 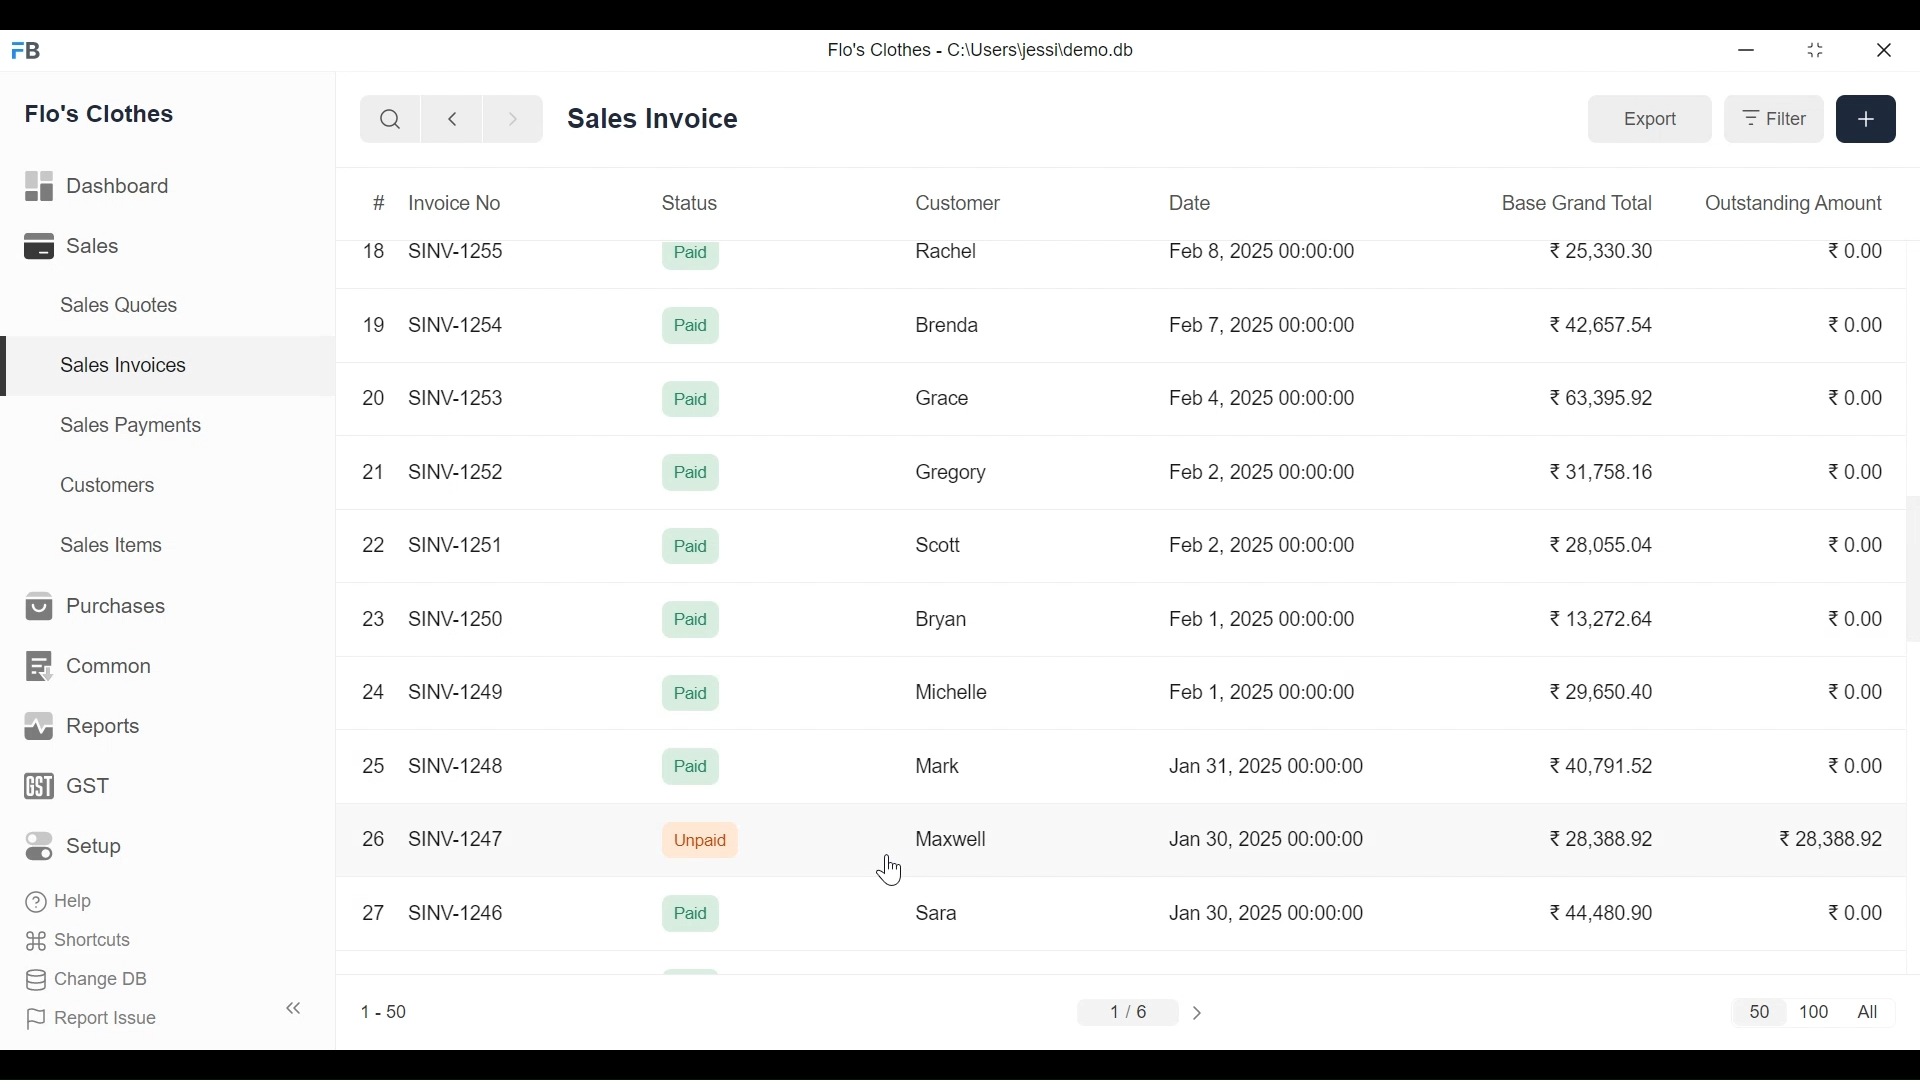 What do you see at coordinates (1816, 52) in the screenshot?
I see `Restore` at bounding box center [1816, 52].